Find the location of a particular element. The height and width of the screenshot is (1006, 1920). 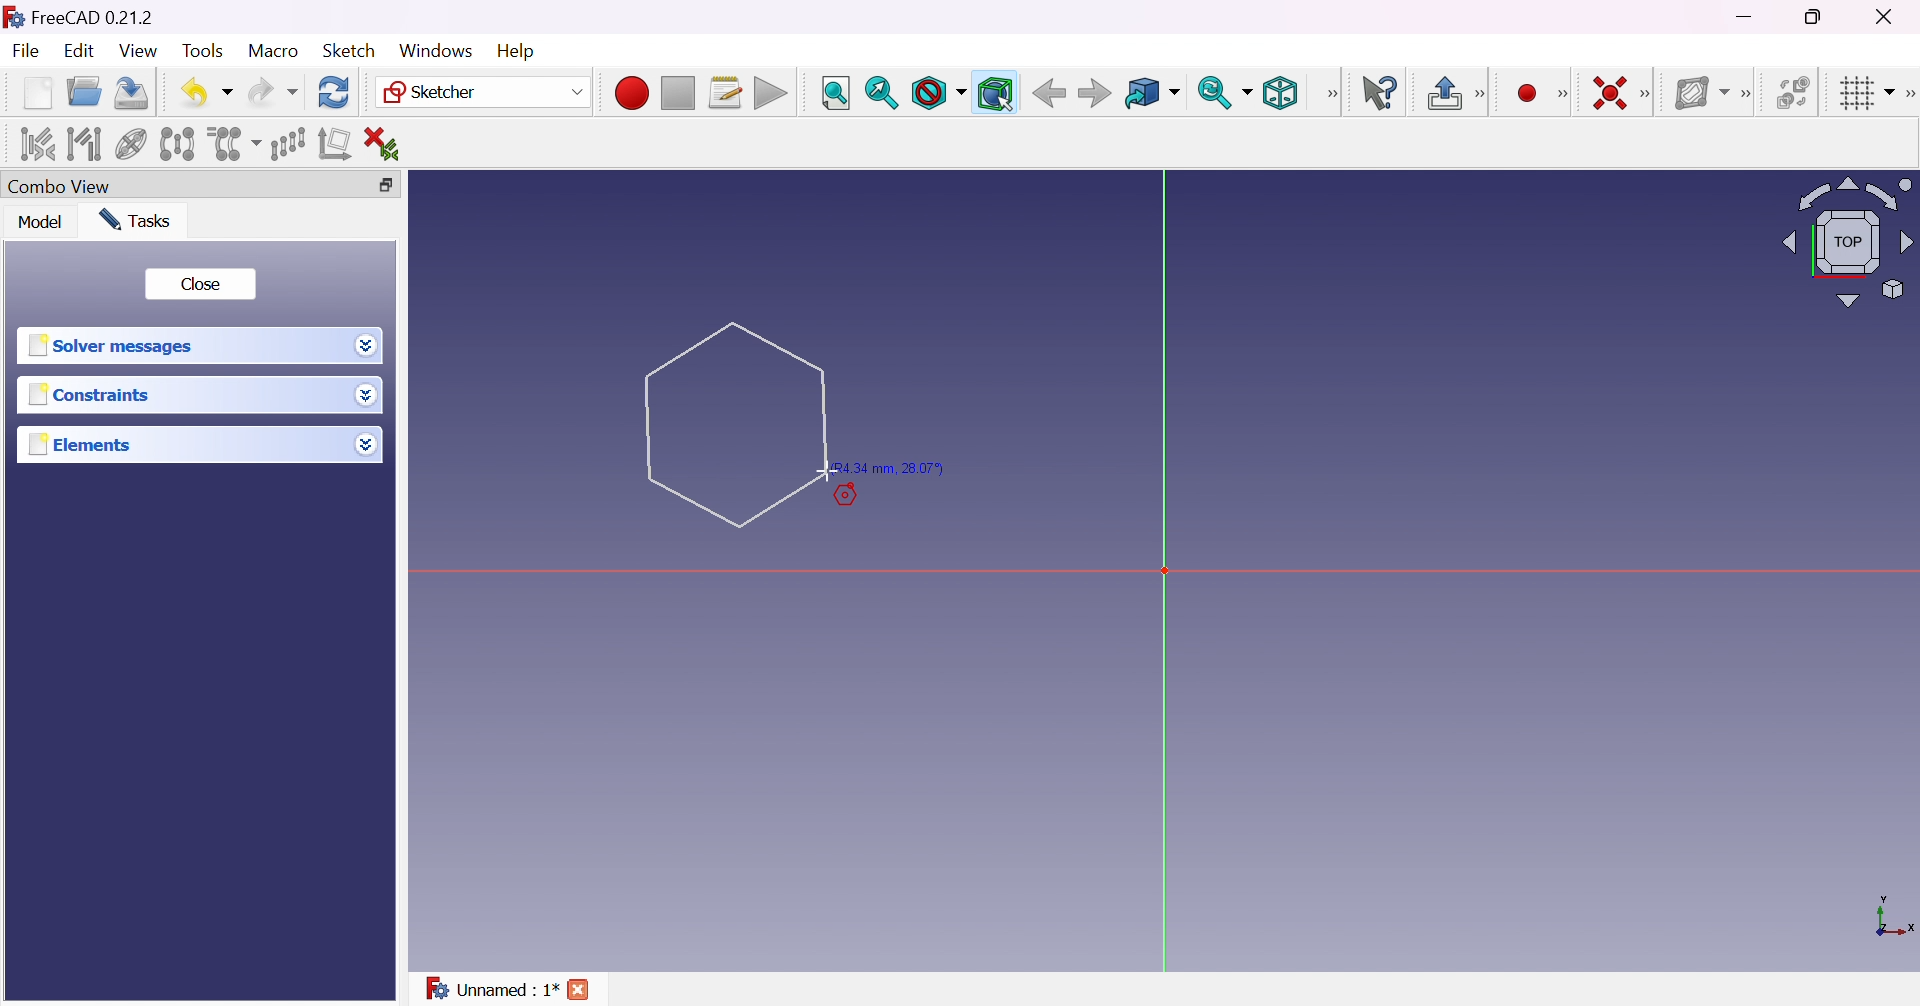

[View] is located at coordinates (1331, 94).